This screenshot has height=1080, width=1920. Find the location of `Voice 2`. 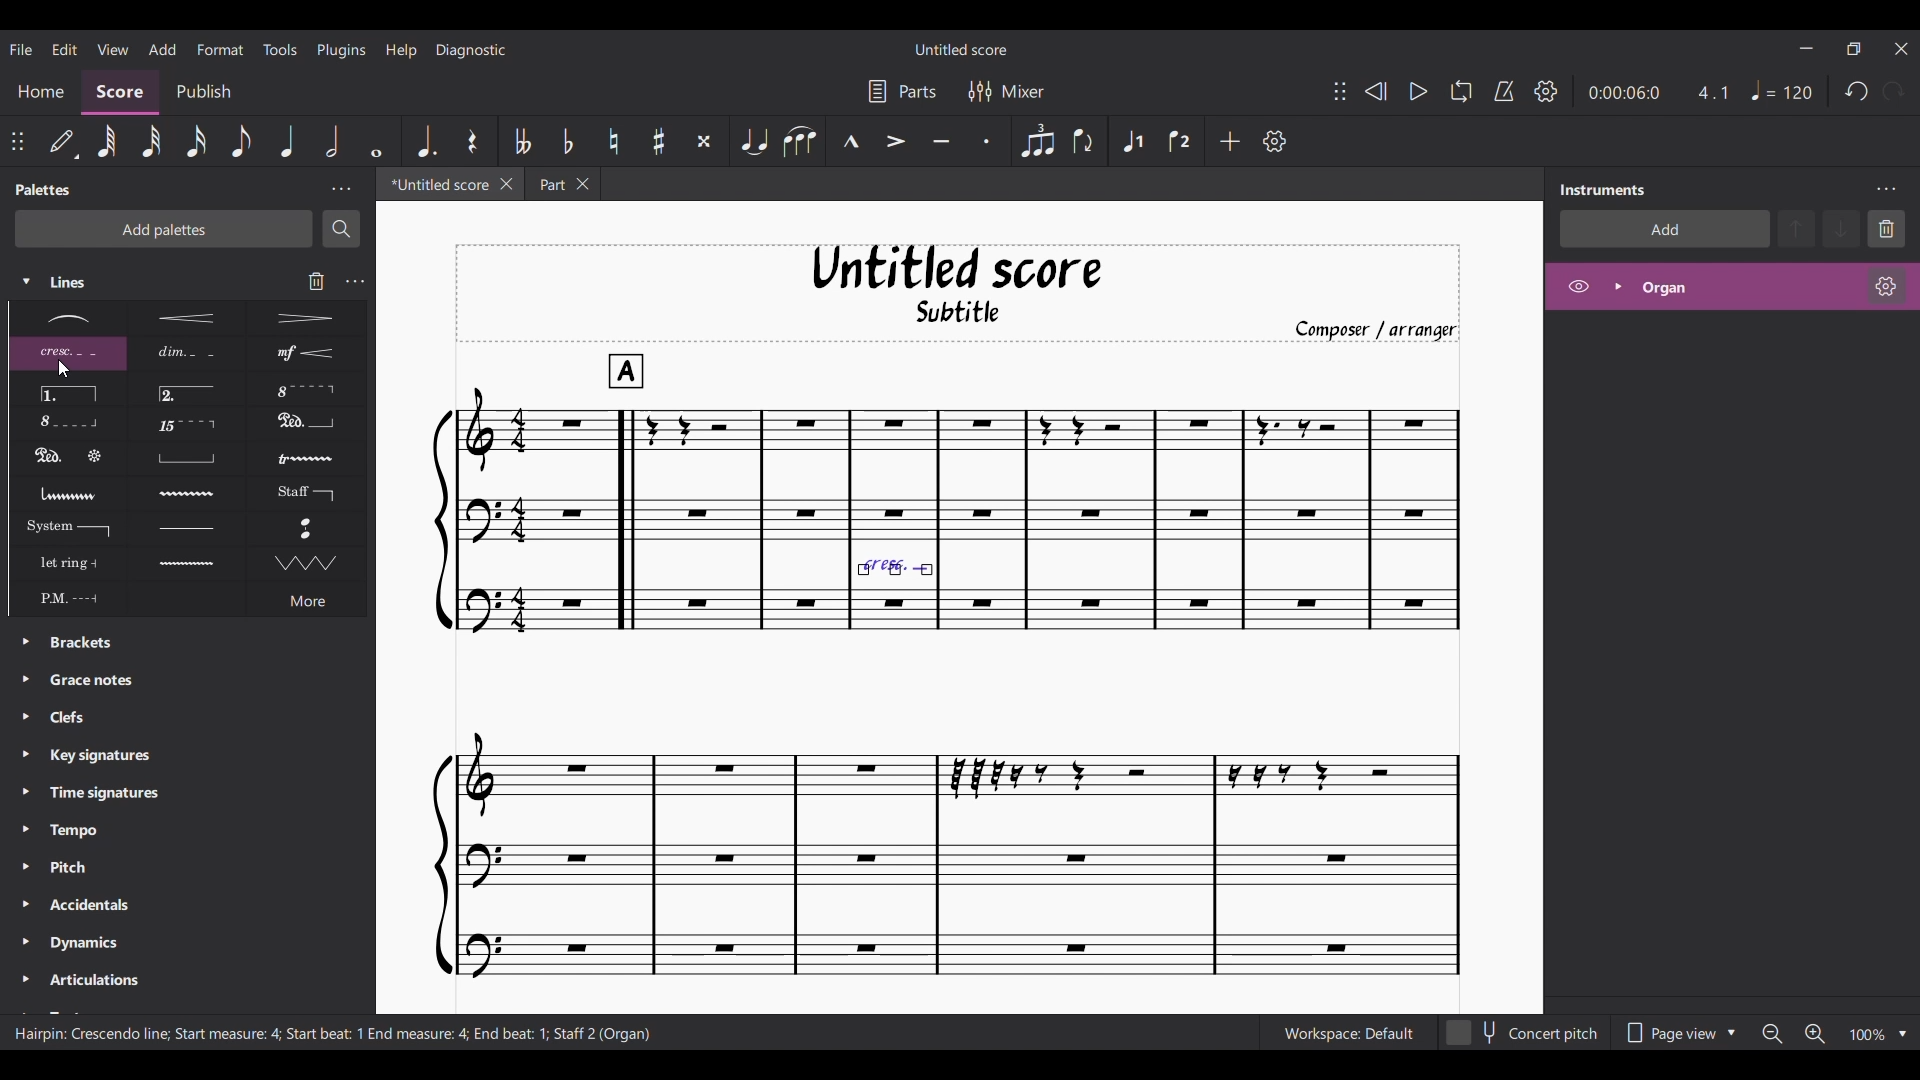

Voice 2 is located at coordinates (1179, 141).